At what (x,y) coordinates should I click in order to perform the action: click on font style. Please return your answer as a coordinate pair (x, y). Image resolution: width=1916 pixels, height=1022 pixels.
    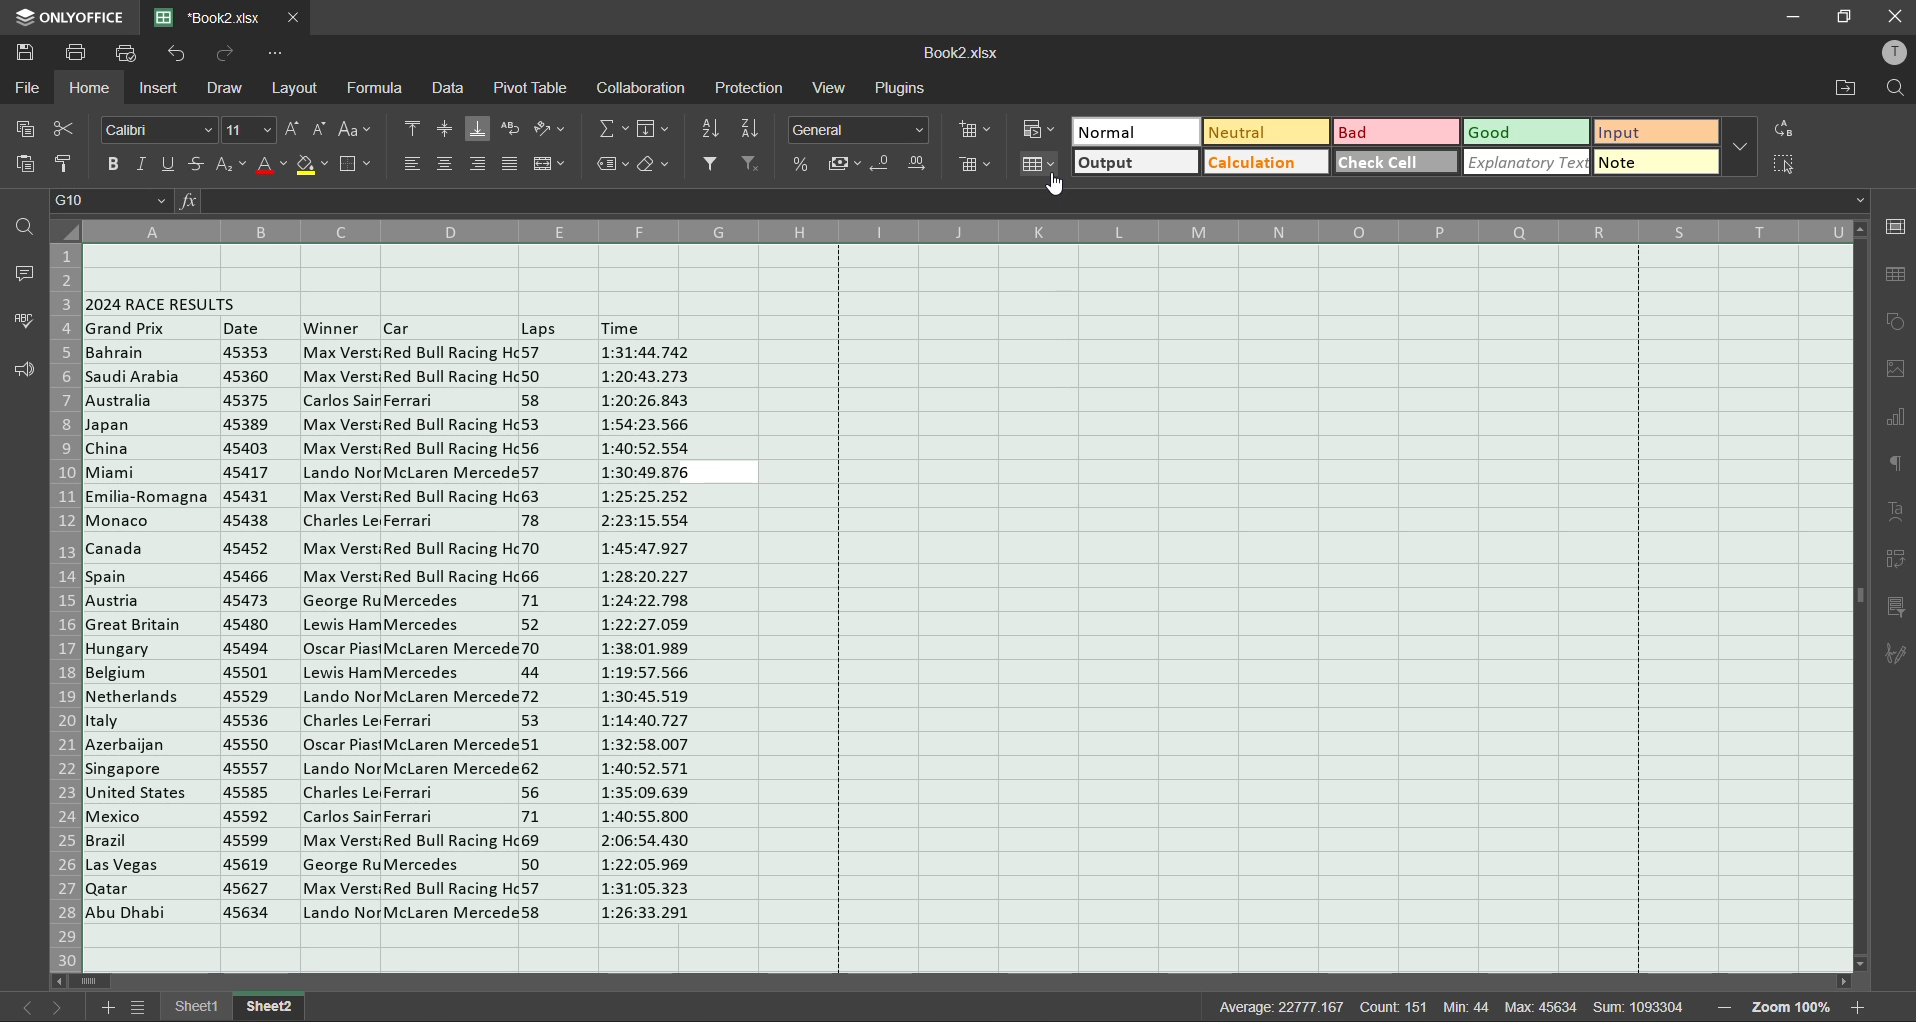
    Looking at the image, I should click on (157, 131).